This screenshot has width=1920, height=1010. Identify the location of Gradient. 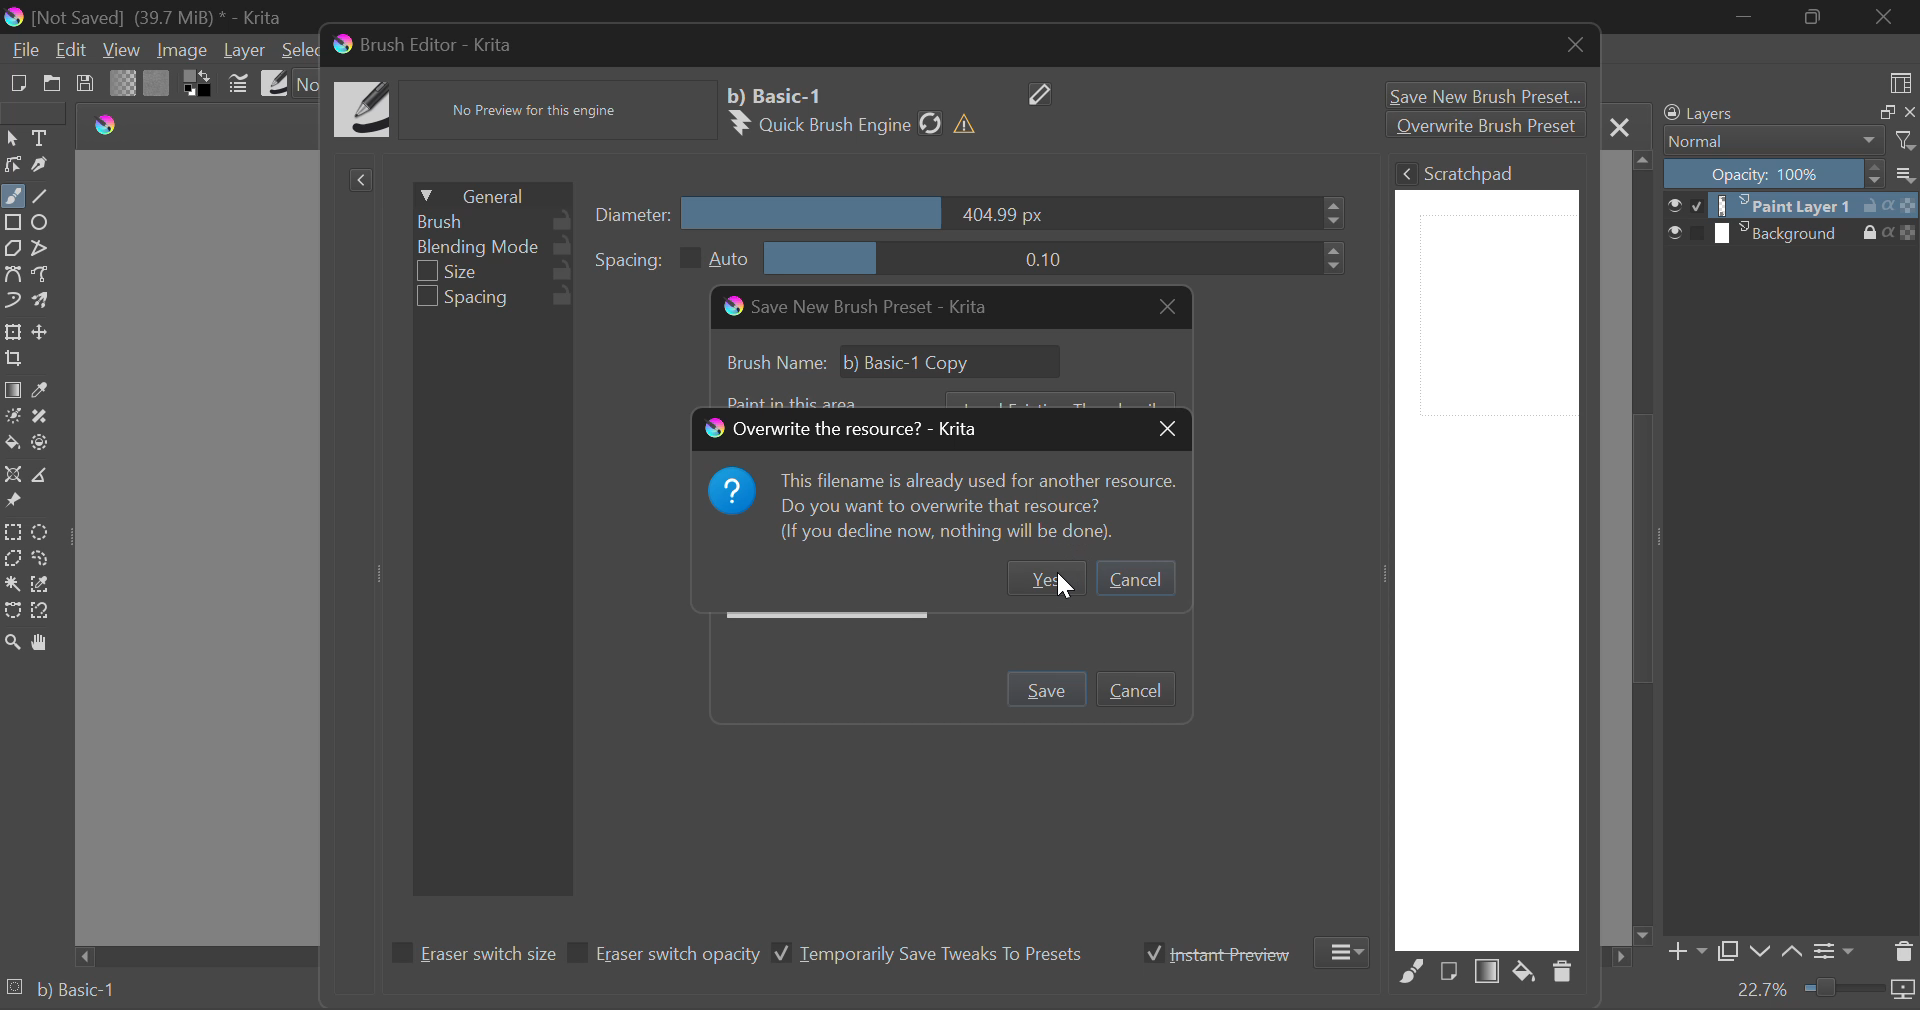
(124, 83).